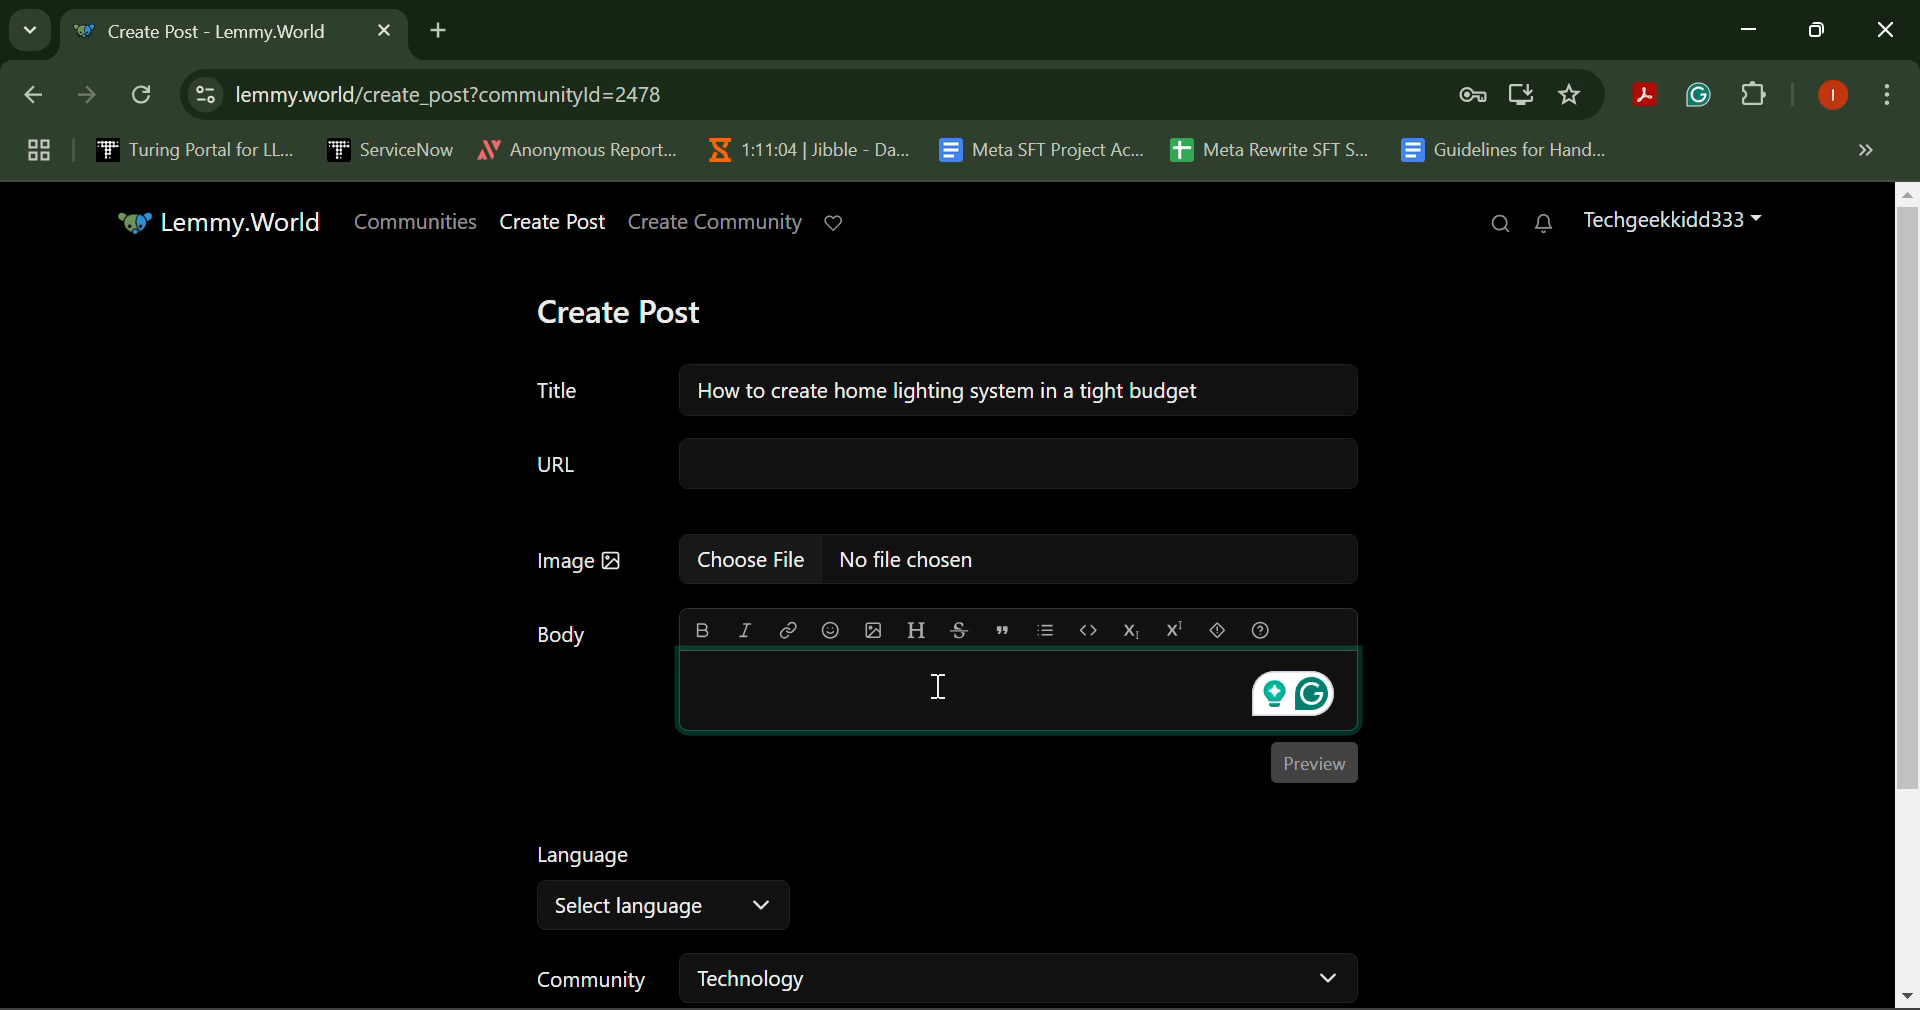 The image size is (1920, 1010). Describe the element at coordinates (384, 29) in the screenshot. I see `Close Tab` at that location.